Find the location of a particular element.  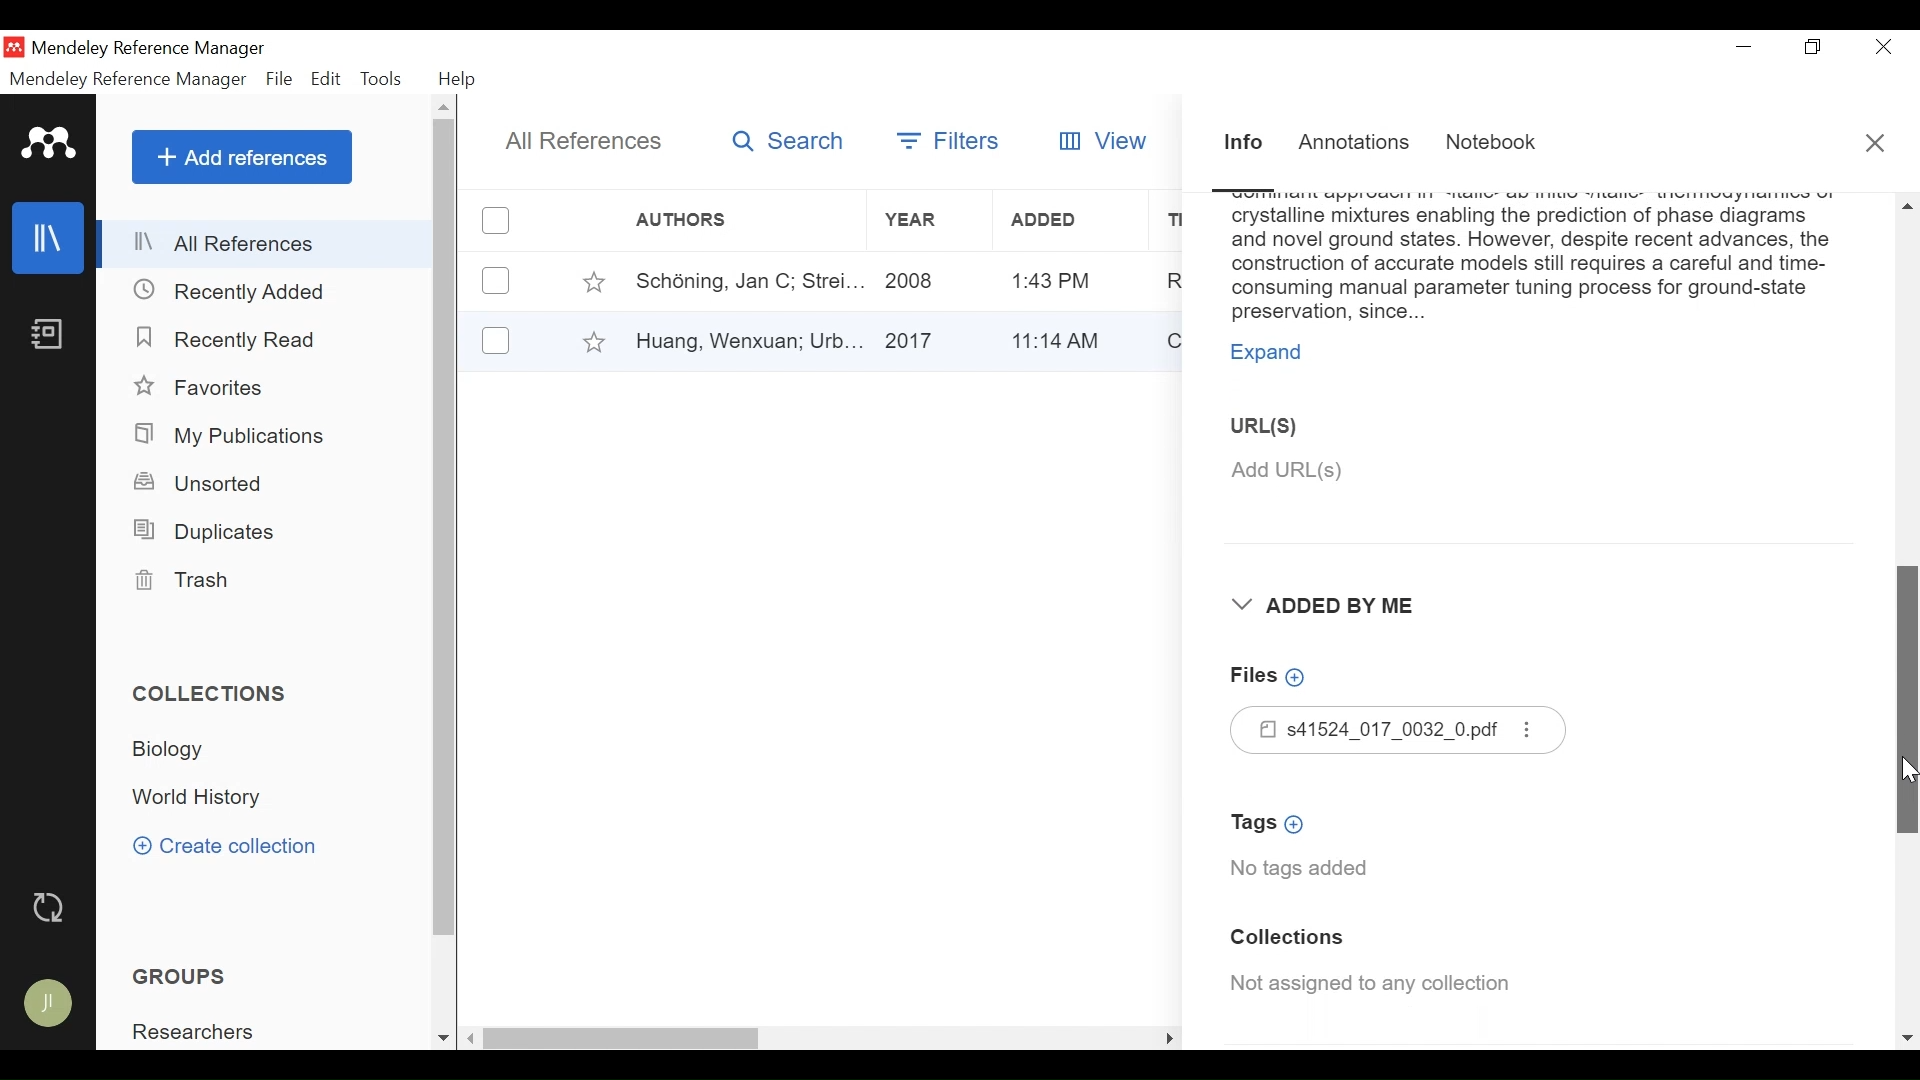

Search is located at coordinates (789, 141).